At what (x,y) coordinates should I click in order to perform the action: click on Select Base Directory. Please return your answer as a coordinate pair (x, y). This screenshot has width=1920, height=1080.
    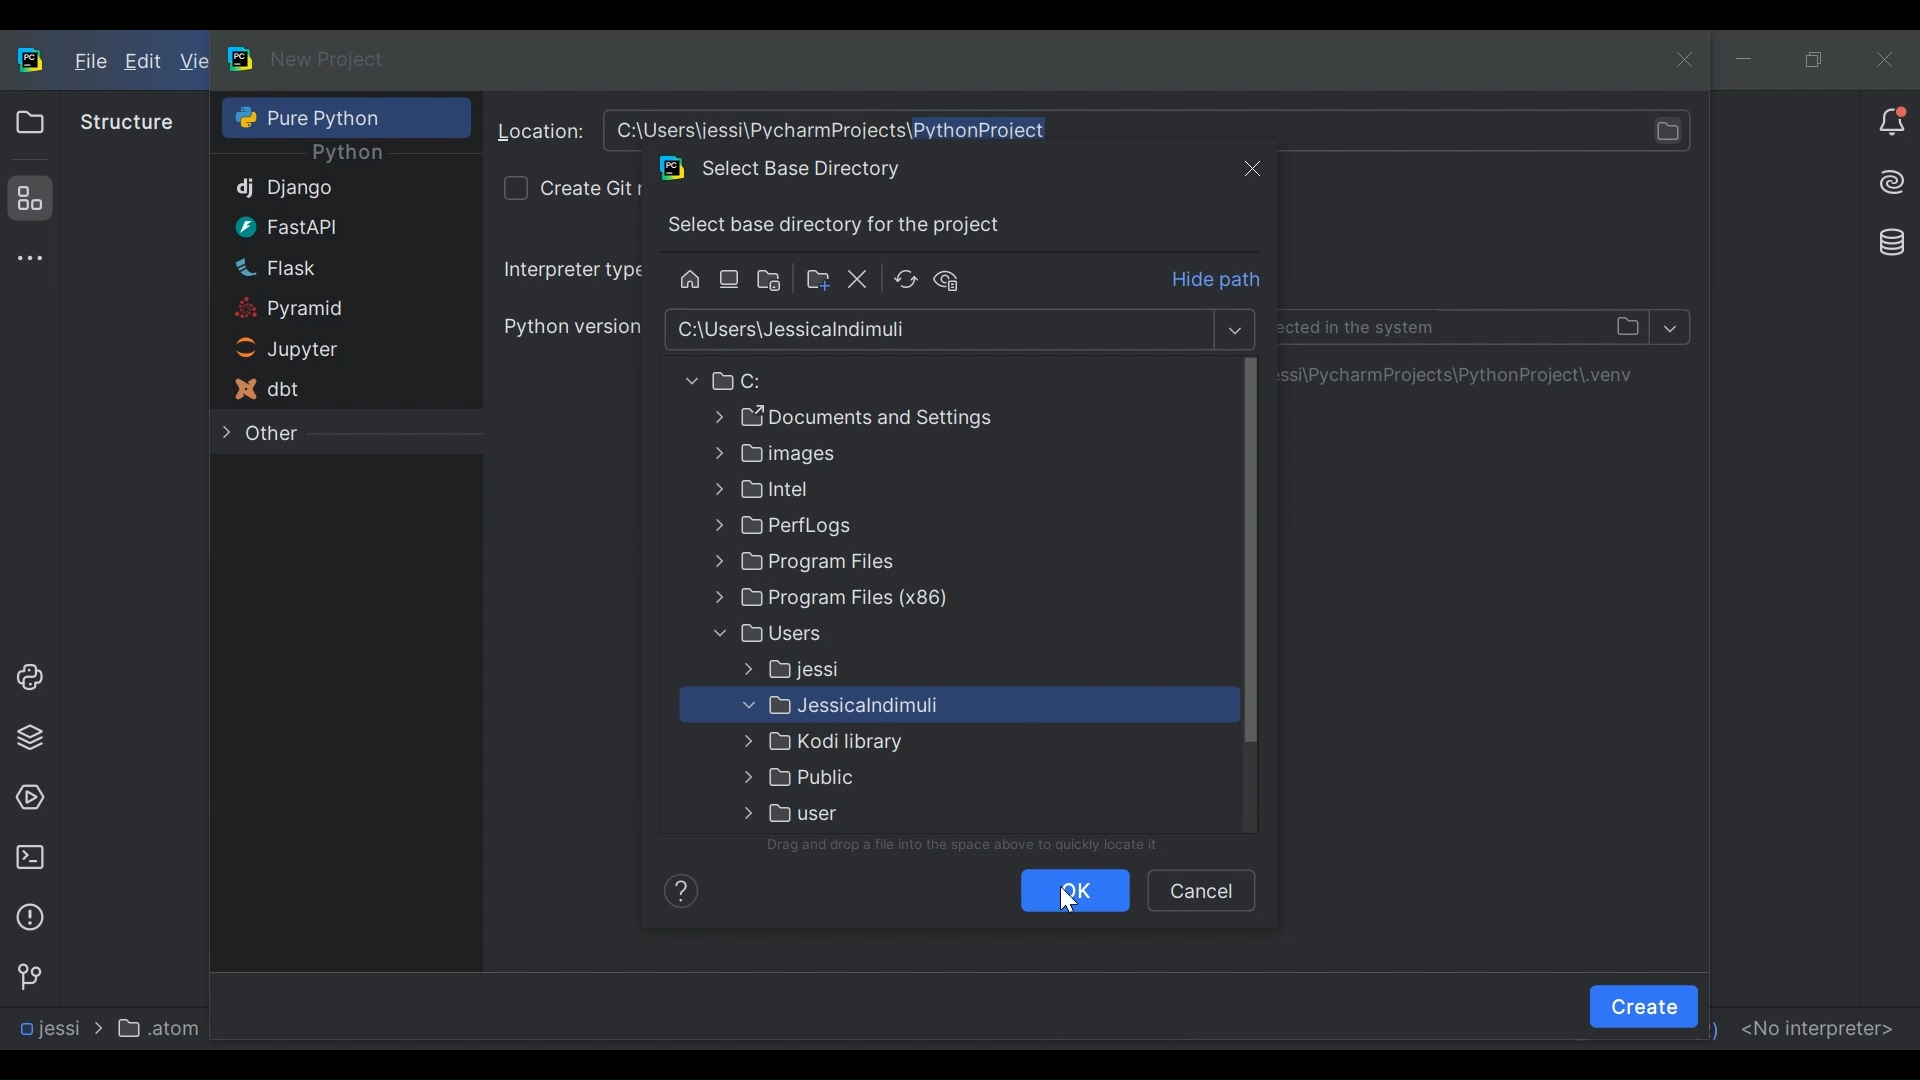
    Looking at the image, I should click on (796, 168).